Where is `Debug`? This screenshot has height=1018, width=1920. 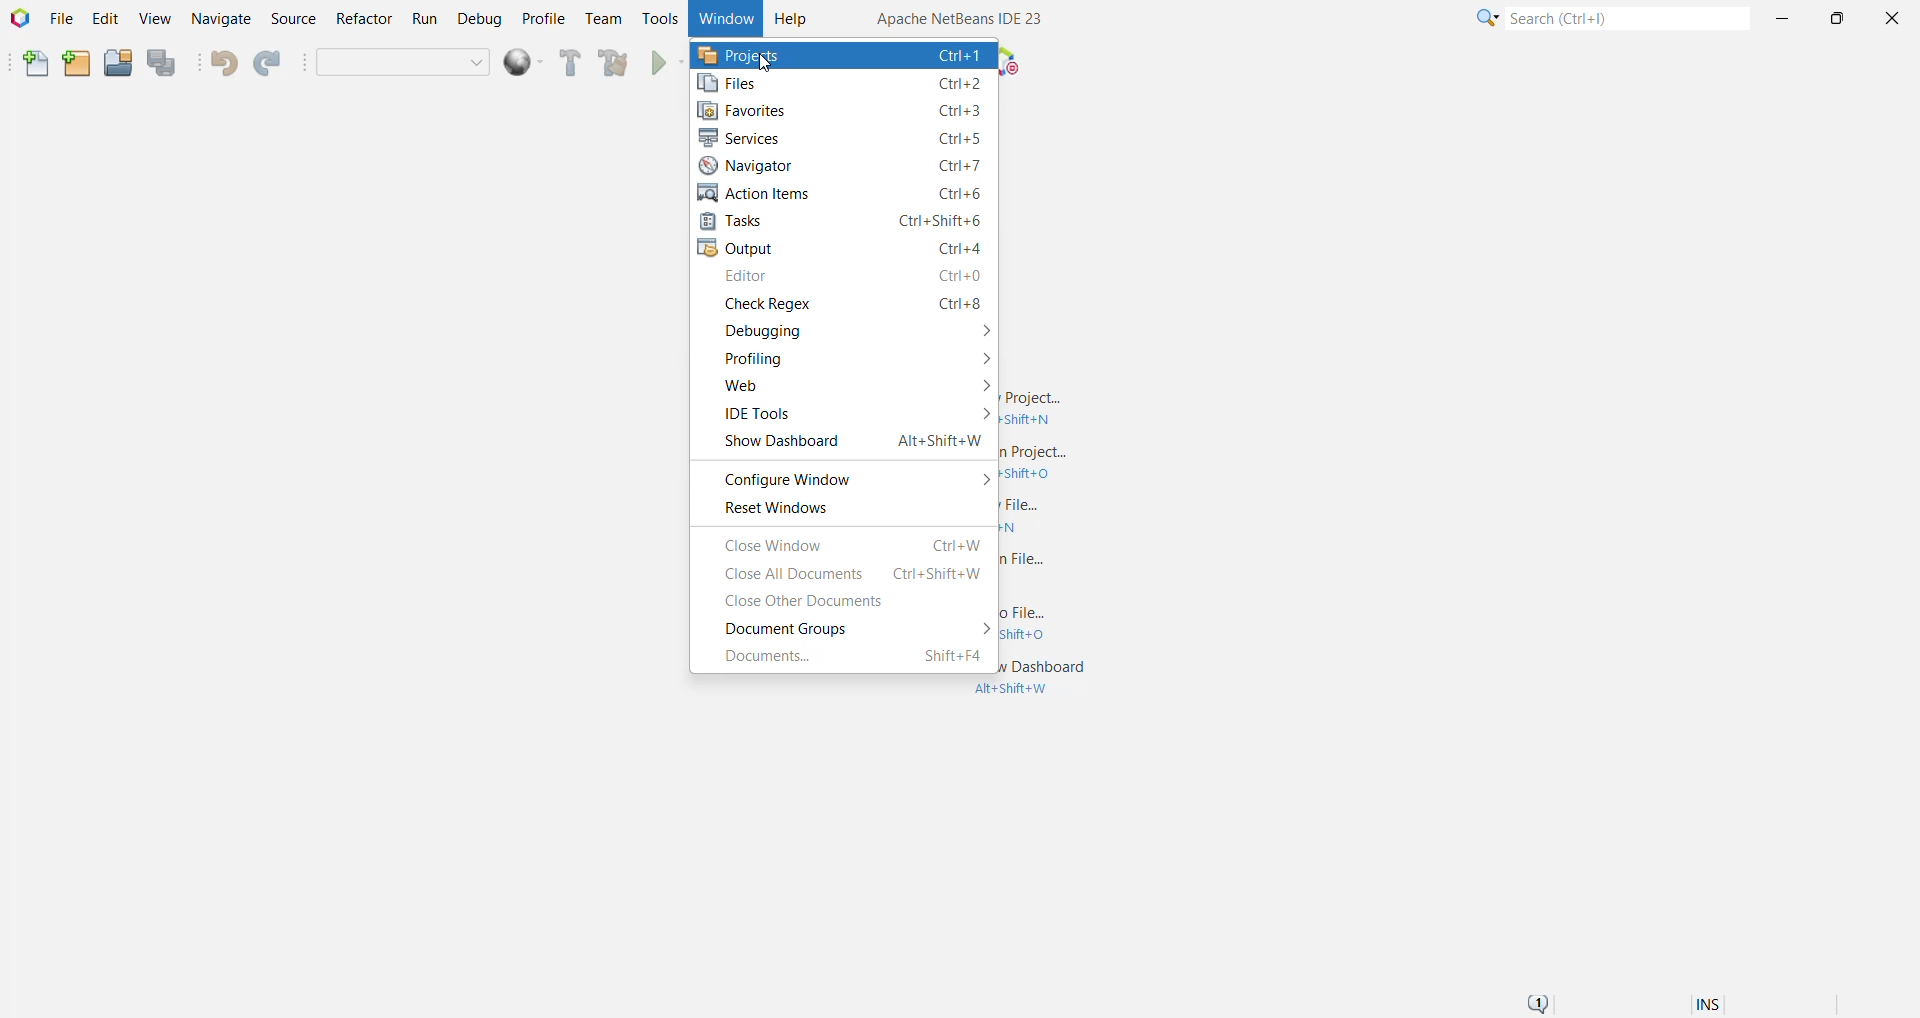 Debug is located at coordinates (479, 20).